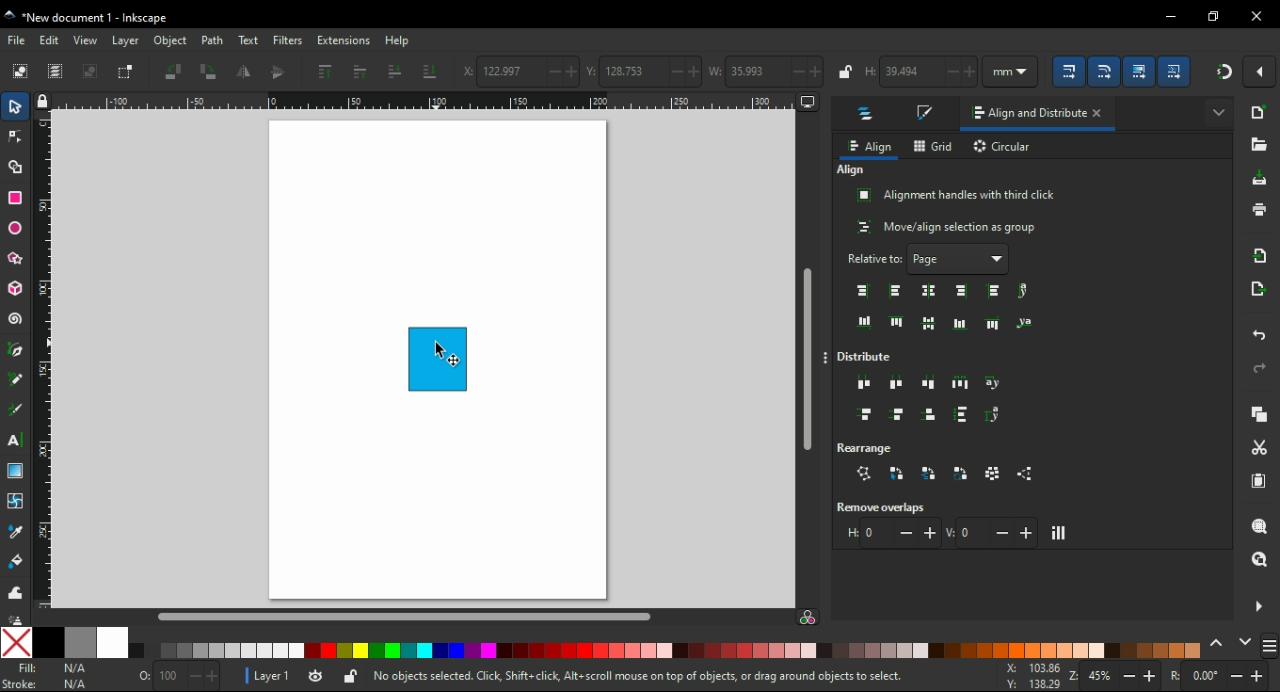  What do you see at coordinates (927, 473) in the screenshot?
I see `exchange positions of selected objects stacking order` at bounding box center [927, 473].